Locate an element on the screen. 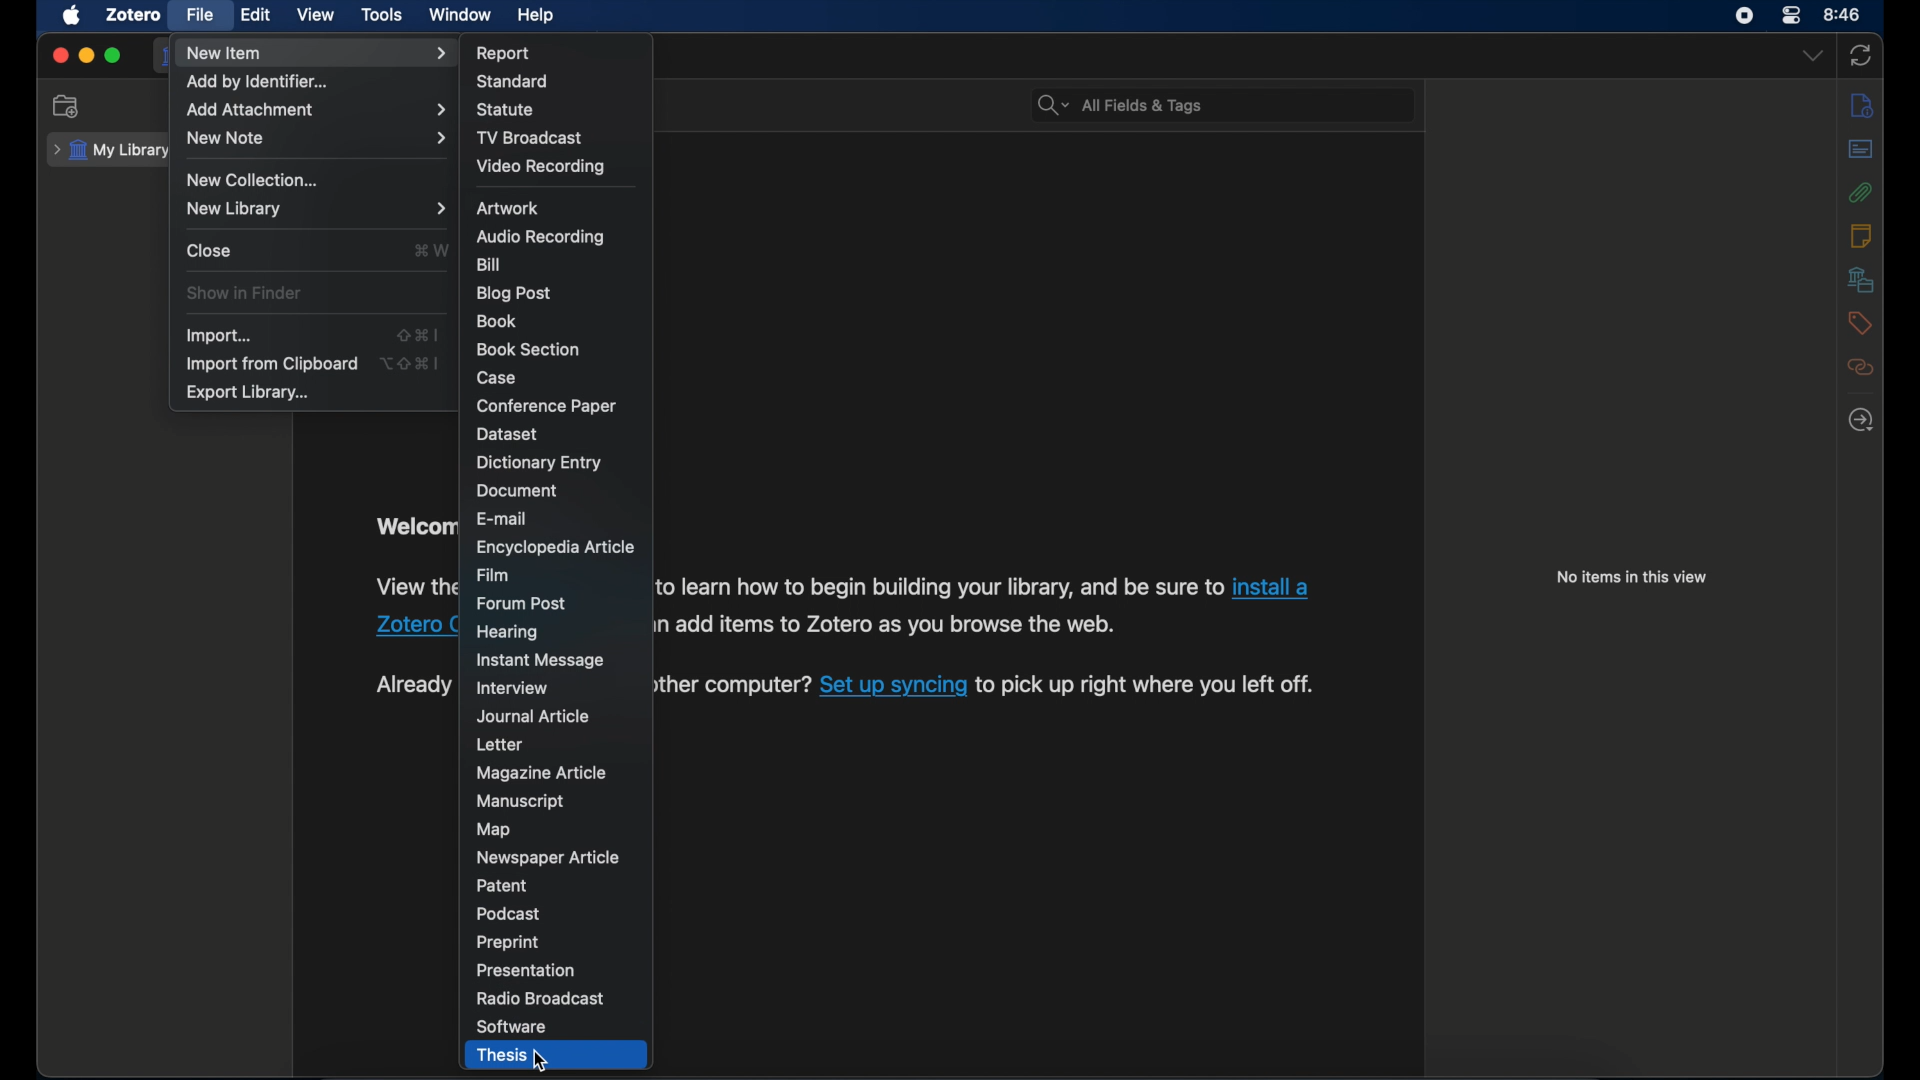  film is located at coordinates (493, 574).